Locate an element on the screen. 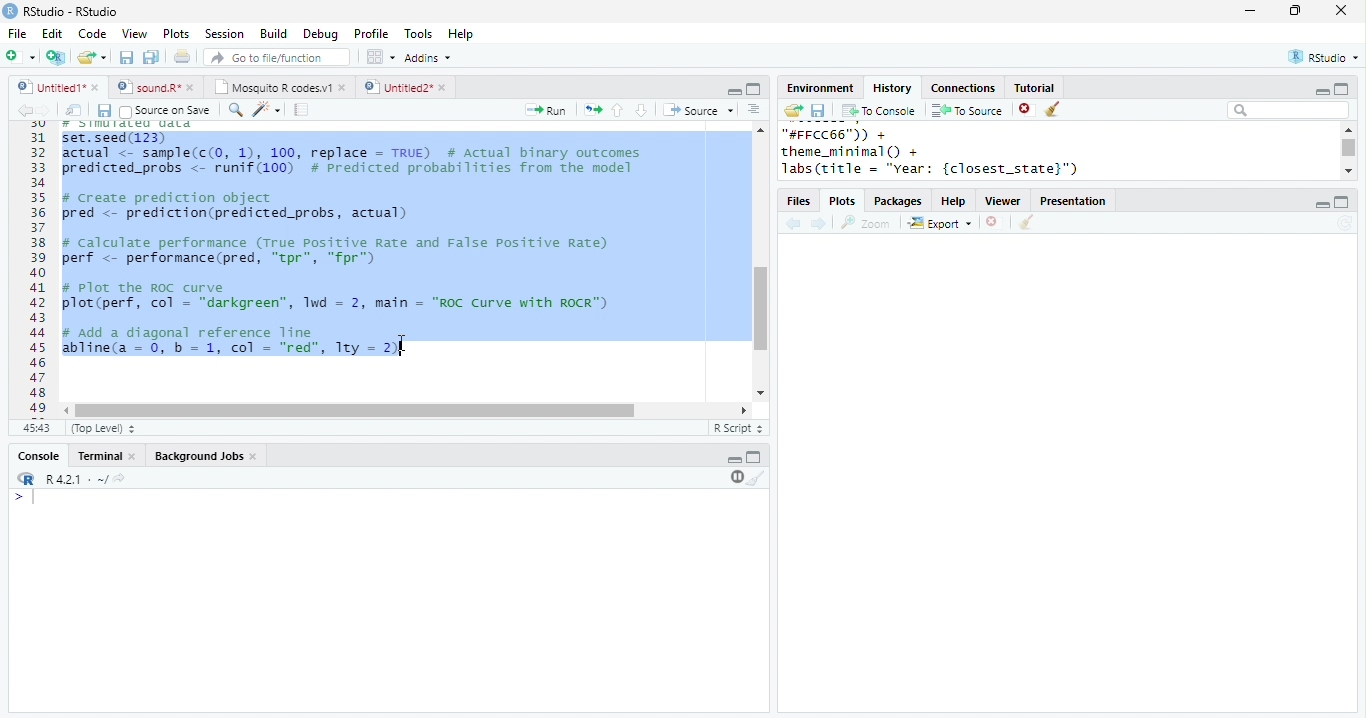  search is located at coordinates (236, 110).